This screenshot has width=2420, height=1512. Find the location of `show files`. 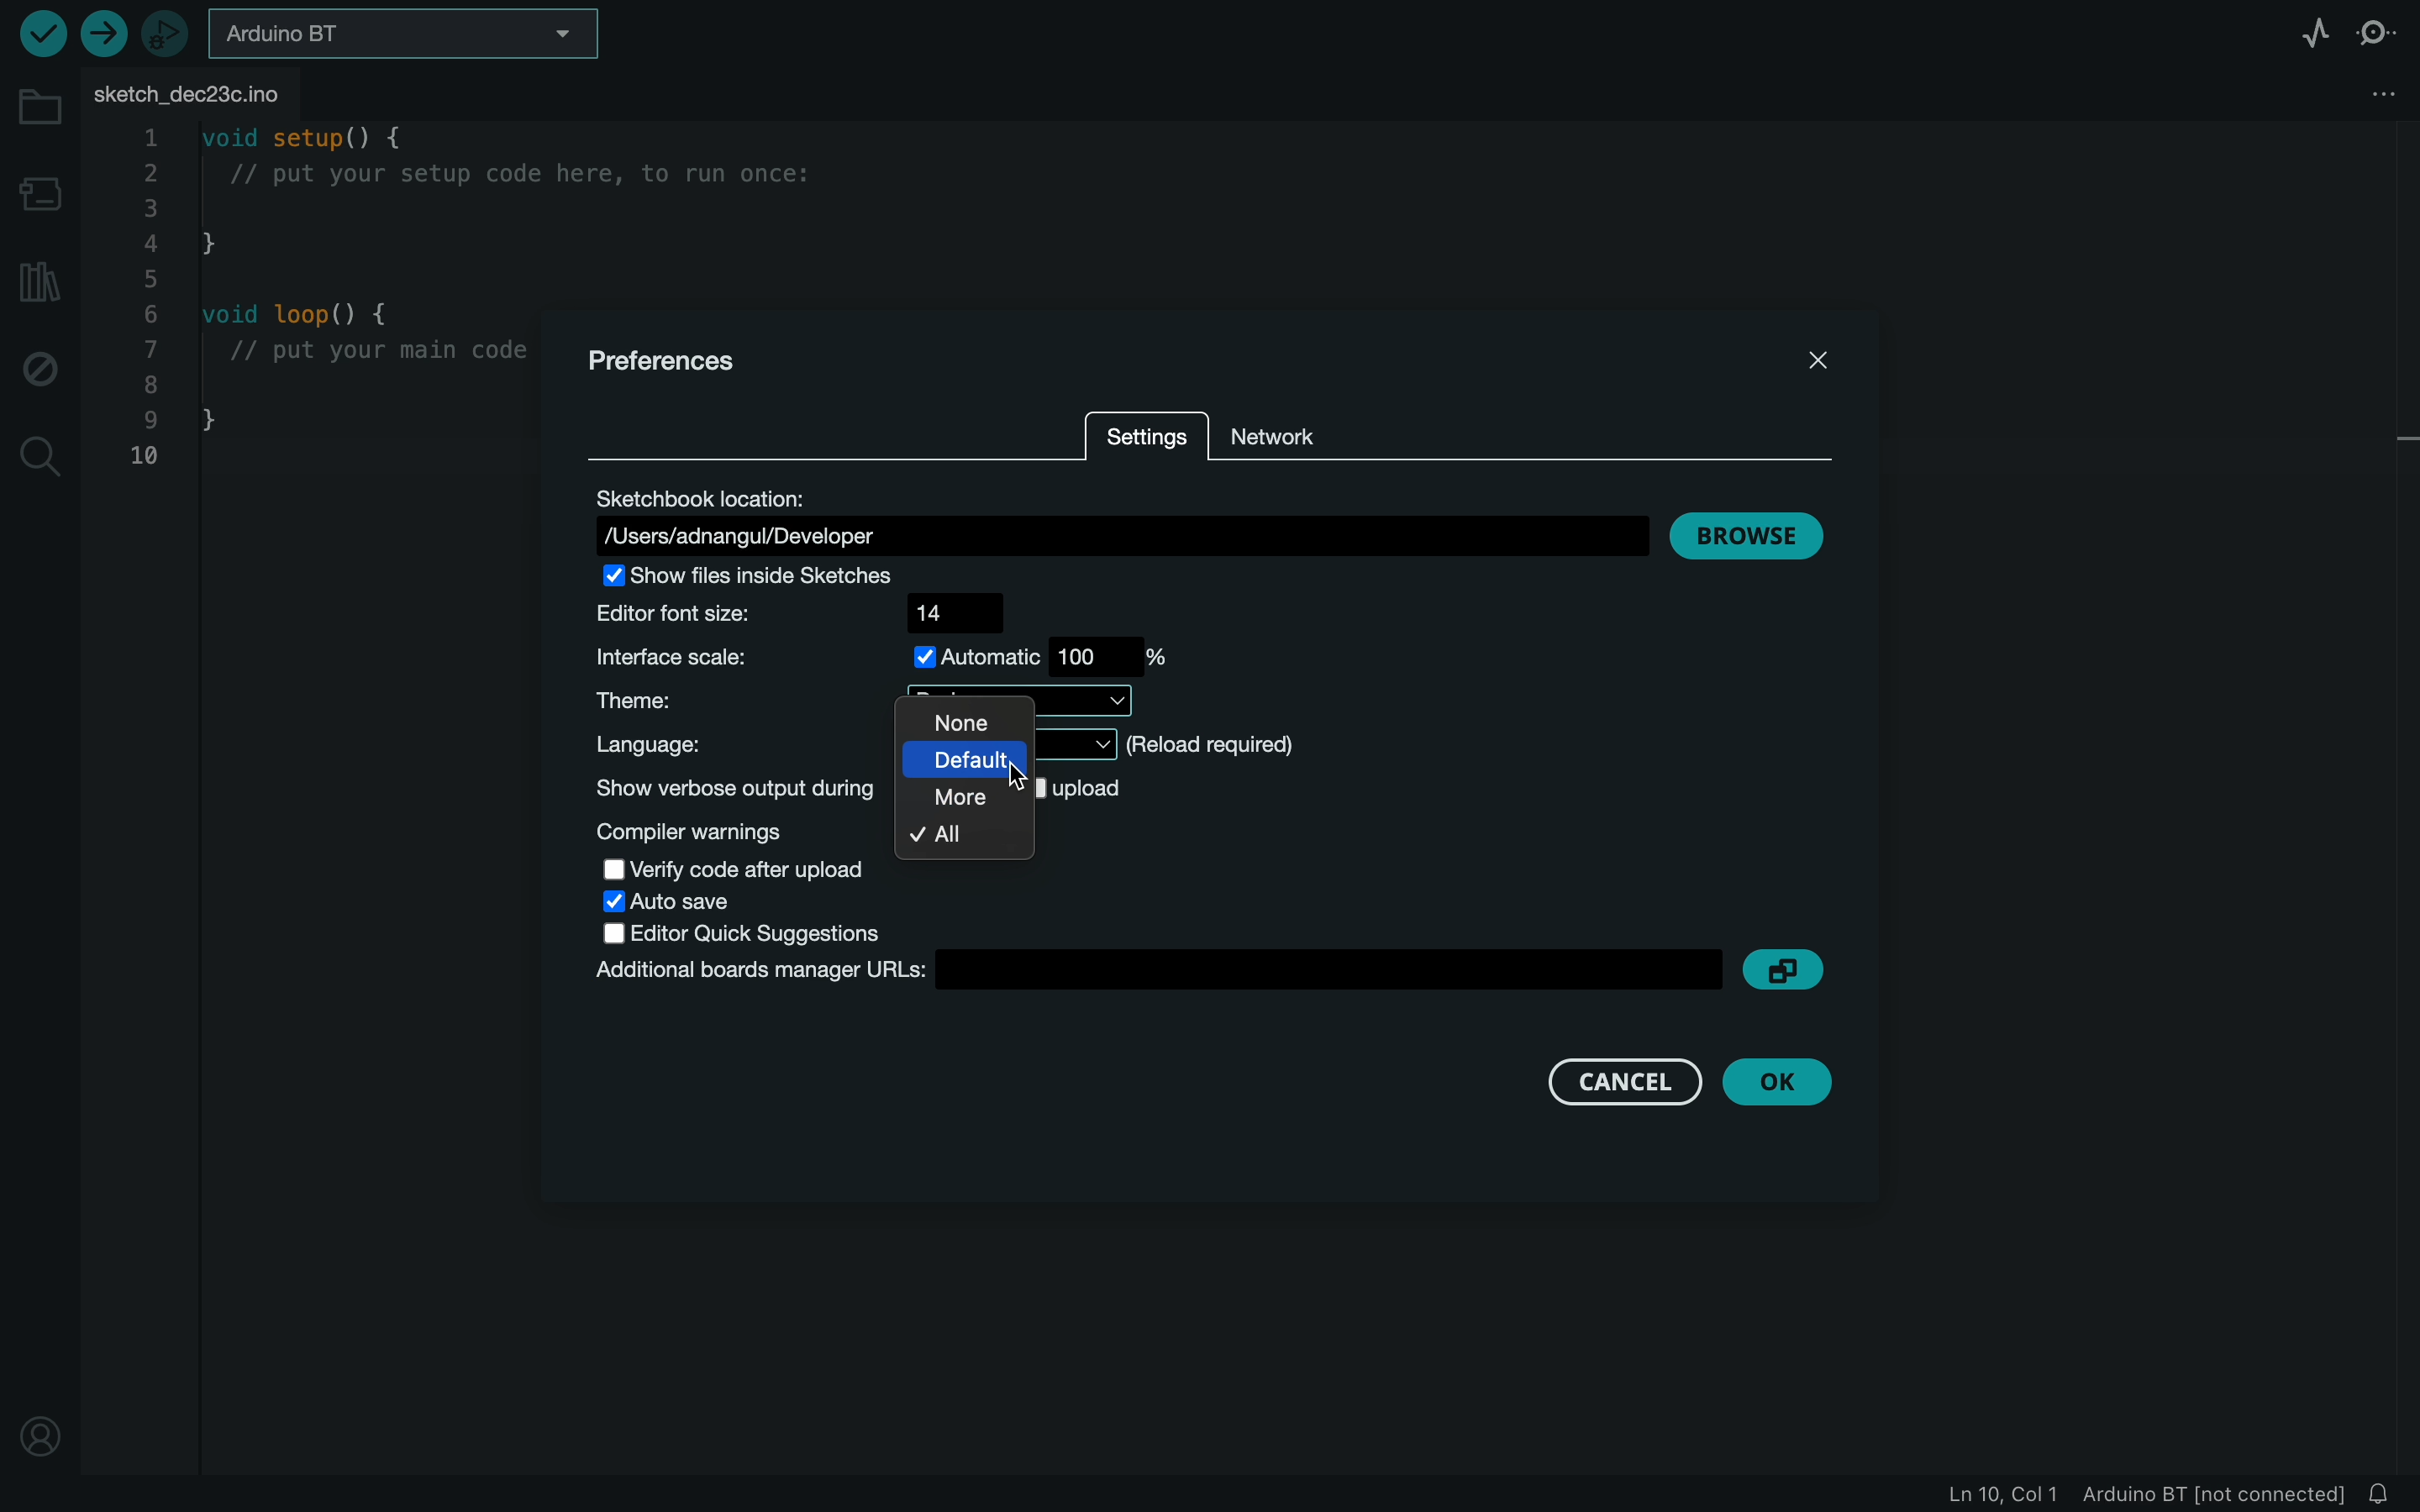

show files is located at coordinates (797, 580).